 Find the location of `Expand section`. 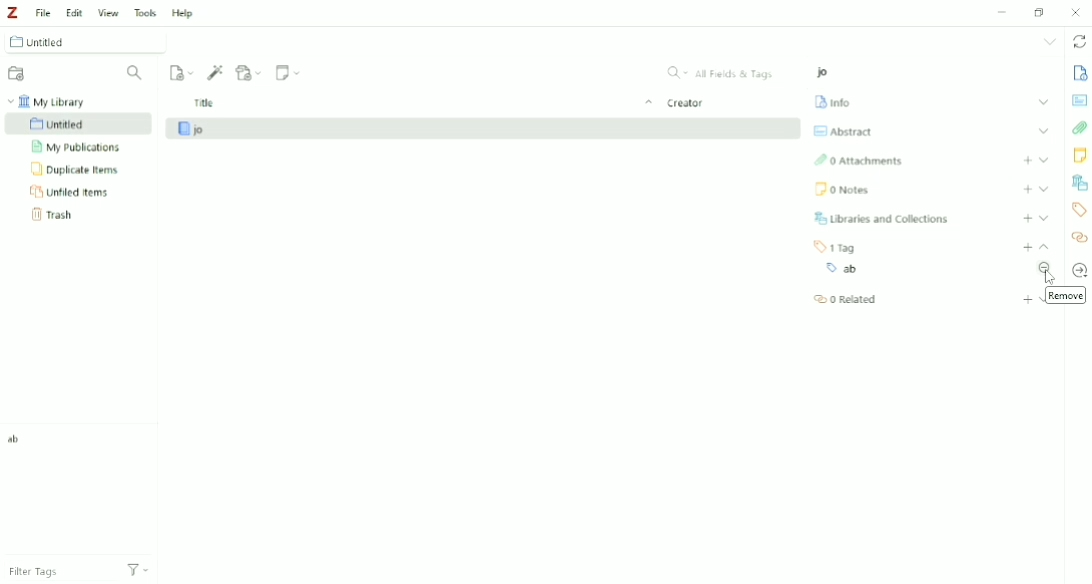

Expand section is located at coordinates (1045, 101).